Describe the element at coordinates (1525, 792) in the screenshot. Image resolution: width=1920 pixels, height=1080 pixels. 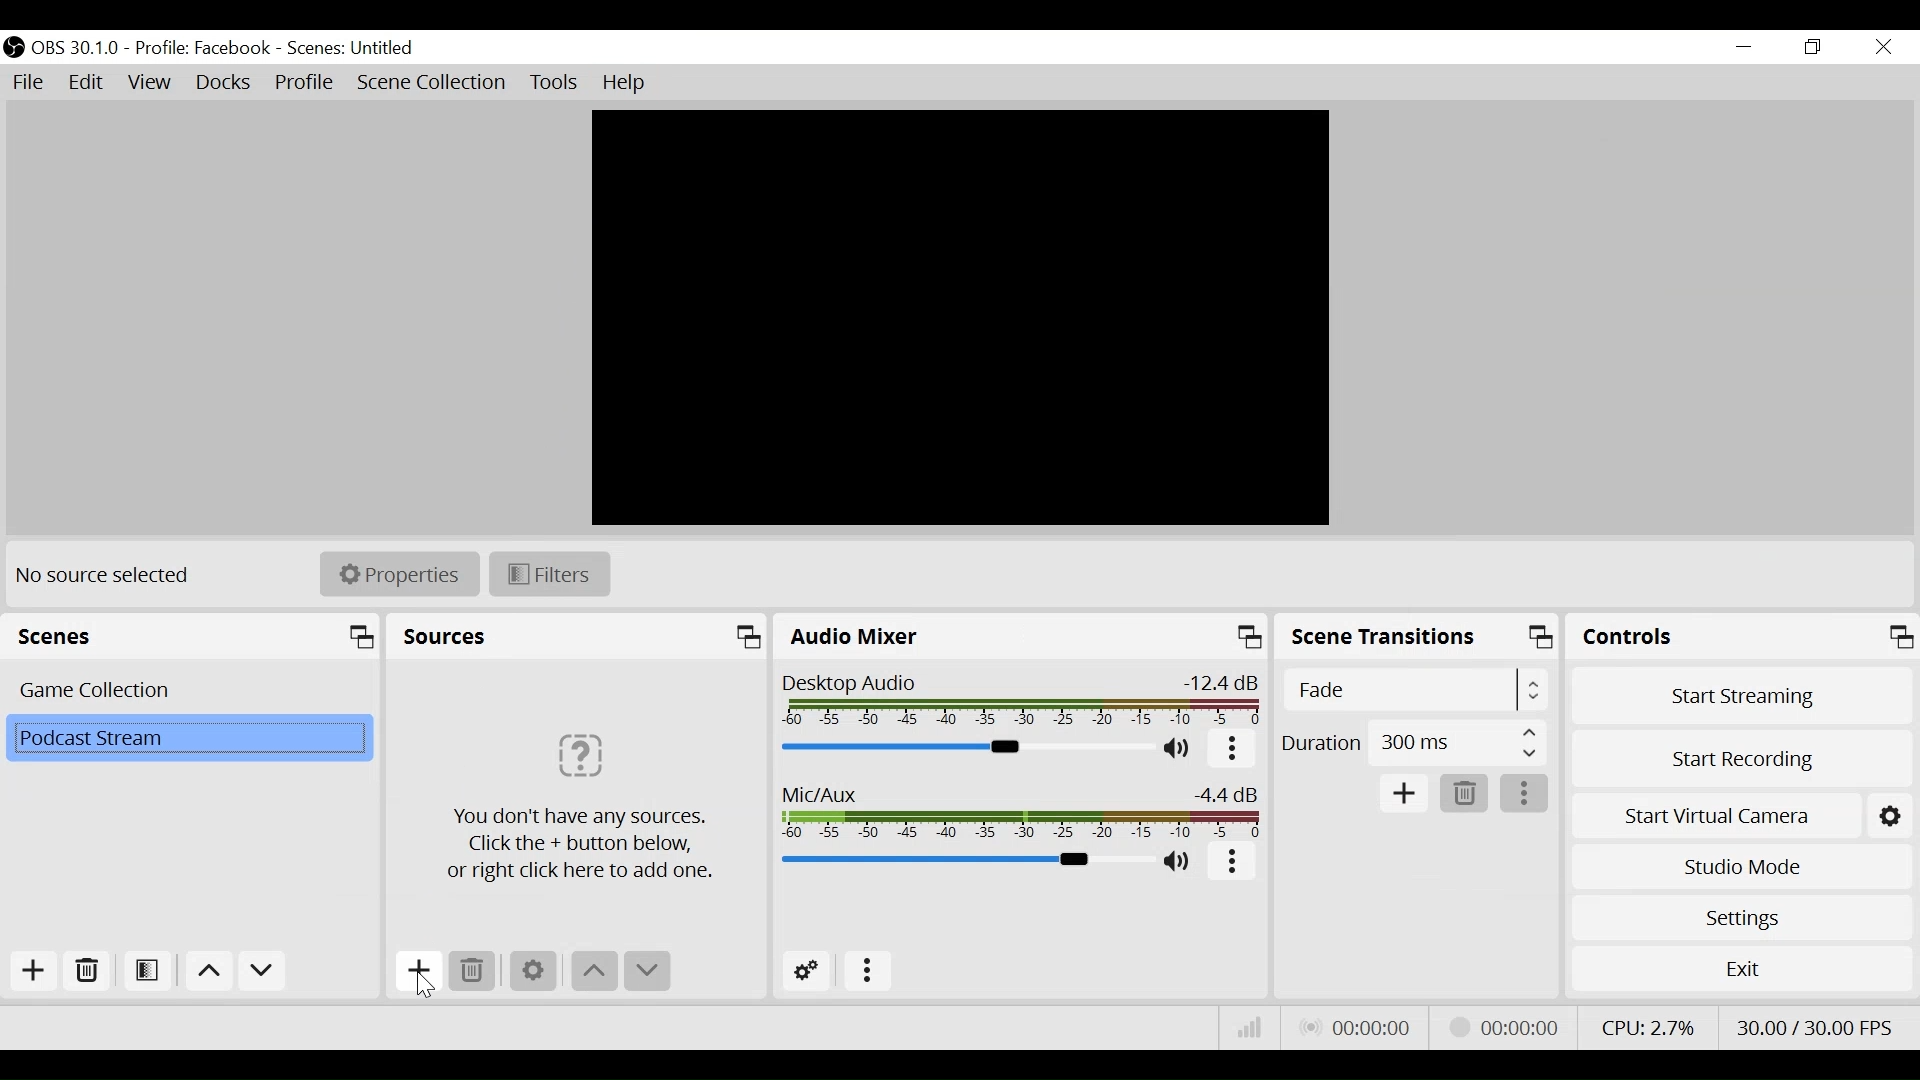
I see `More options` at that location.